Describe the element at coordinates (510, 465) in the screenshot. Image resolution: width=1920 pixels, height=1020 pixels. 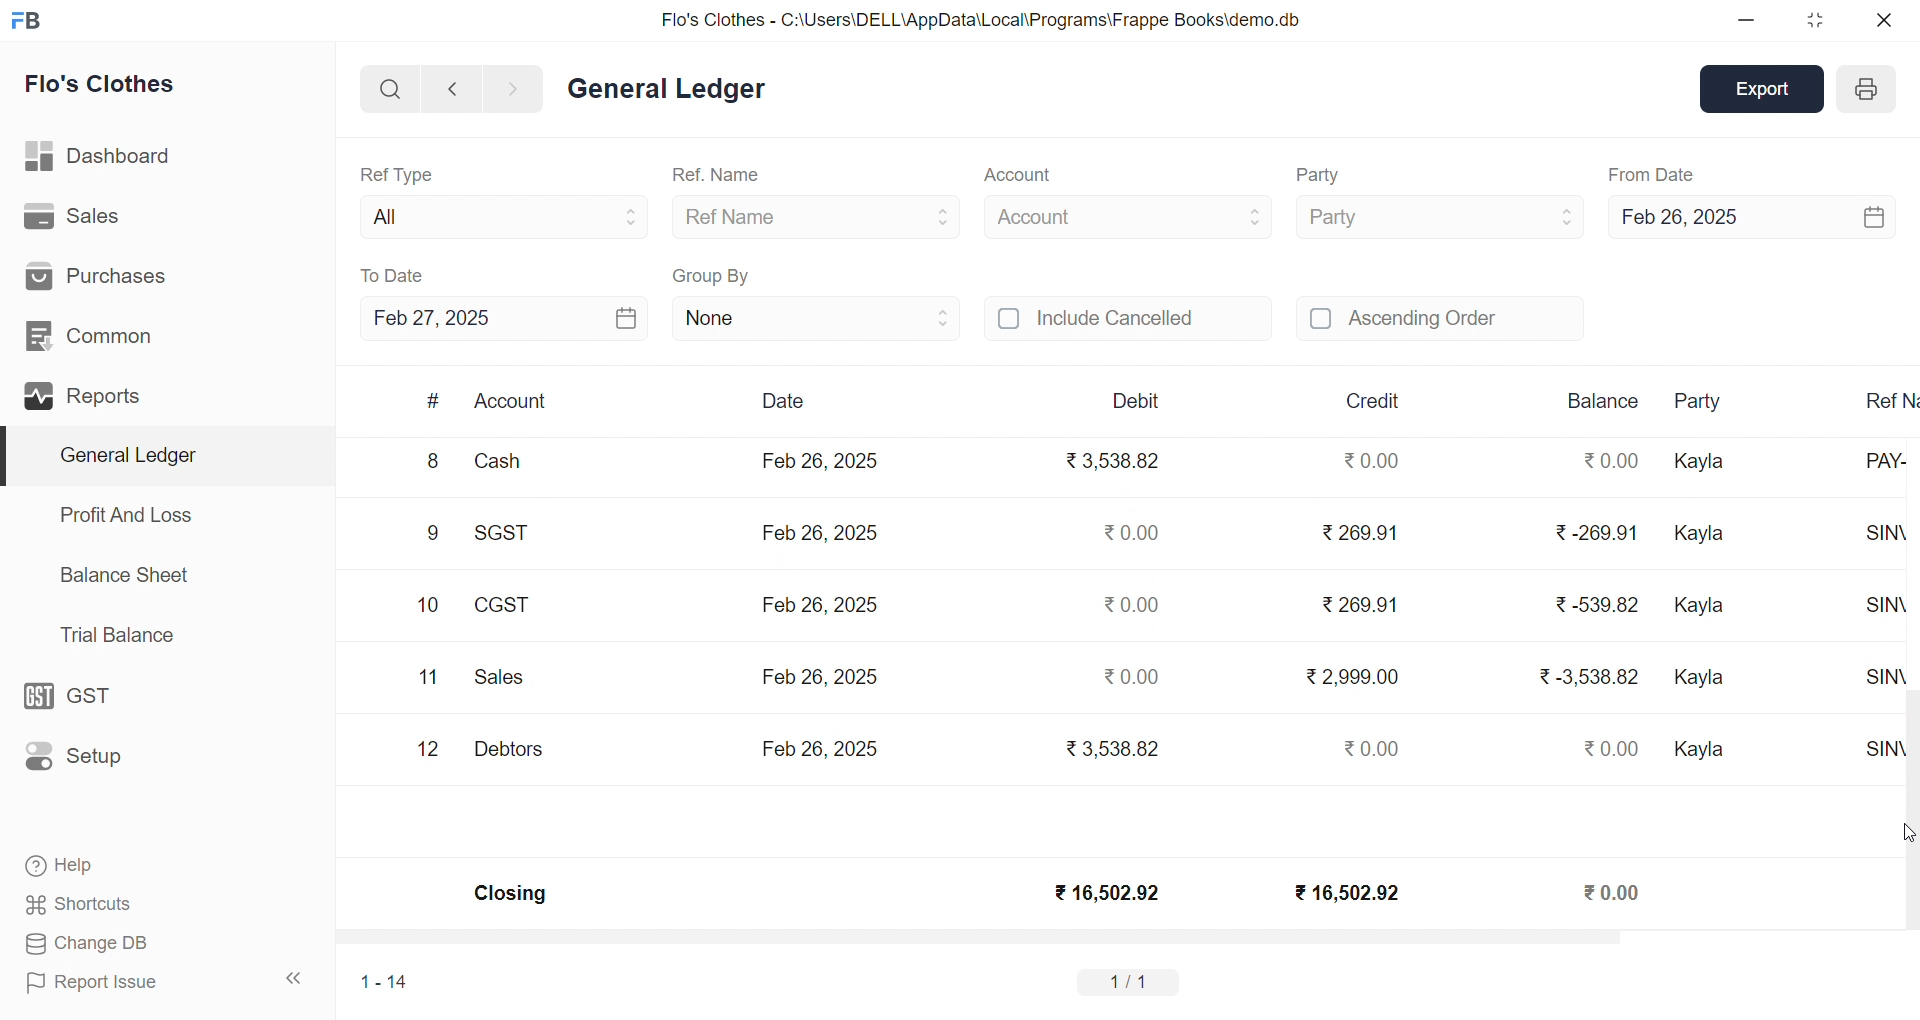
I see `Cash` at that location.